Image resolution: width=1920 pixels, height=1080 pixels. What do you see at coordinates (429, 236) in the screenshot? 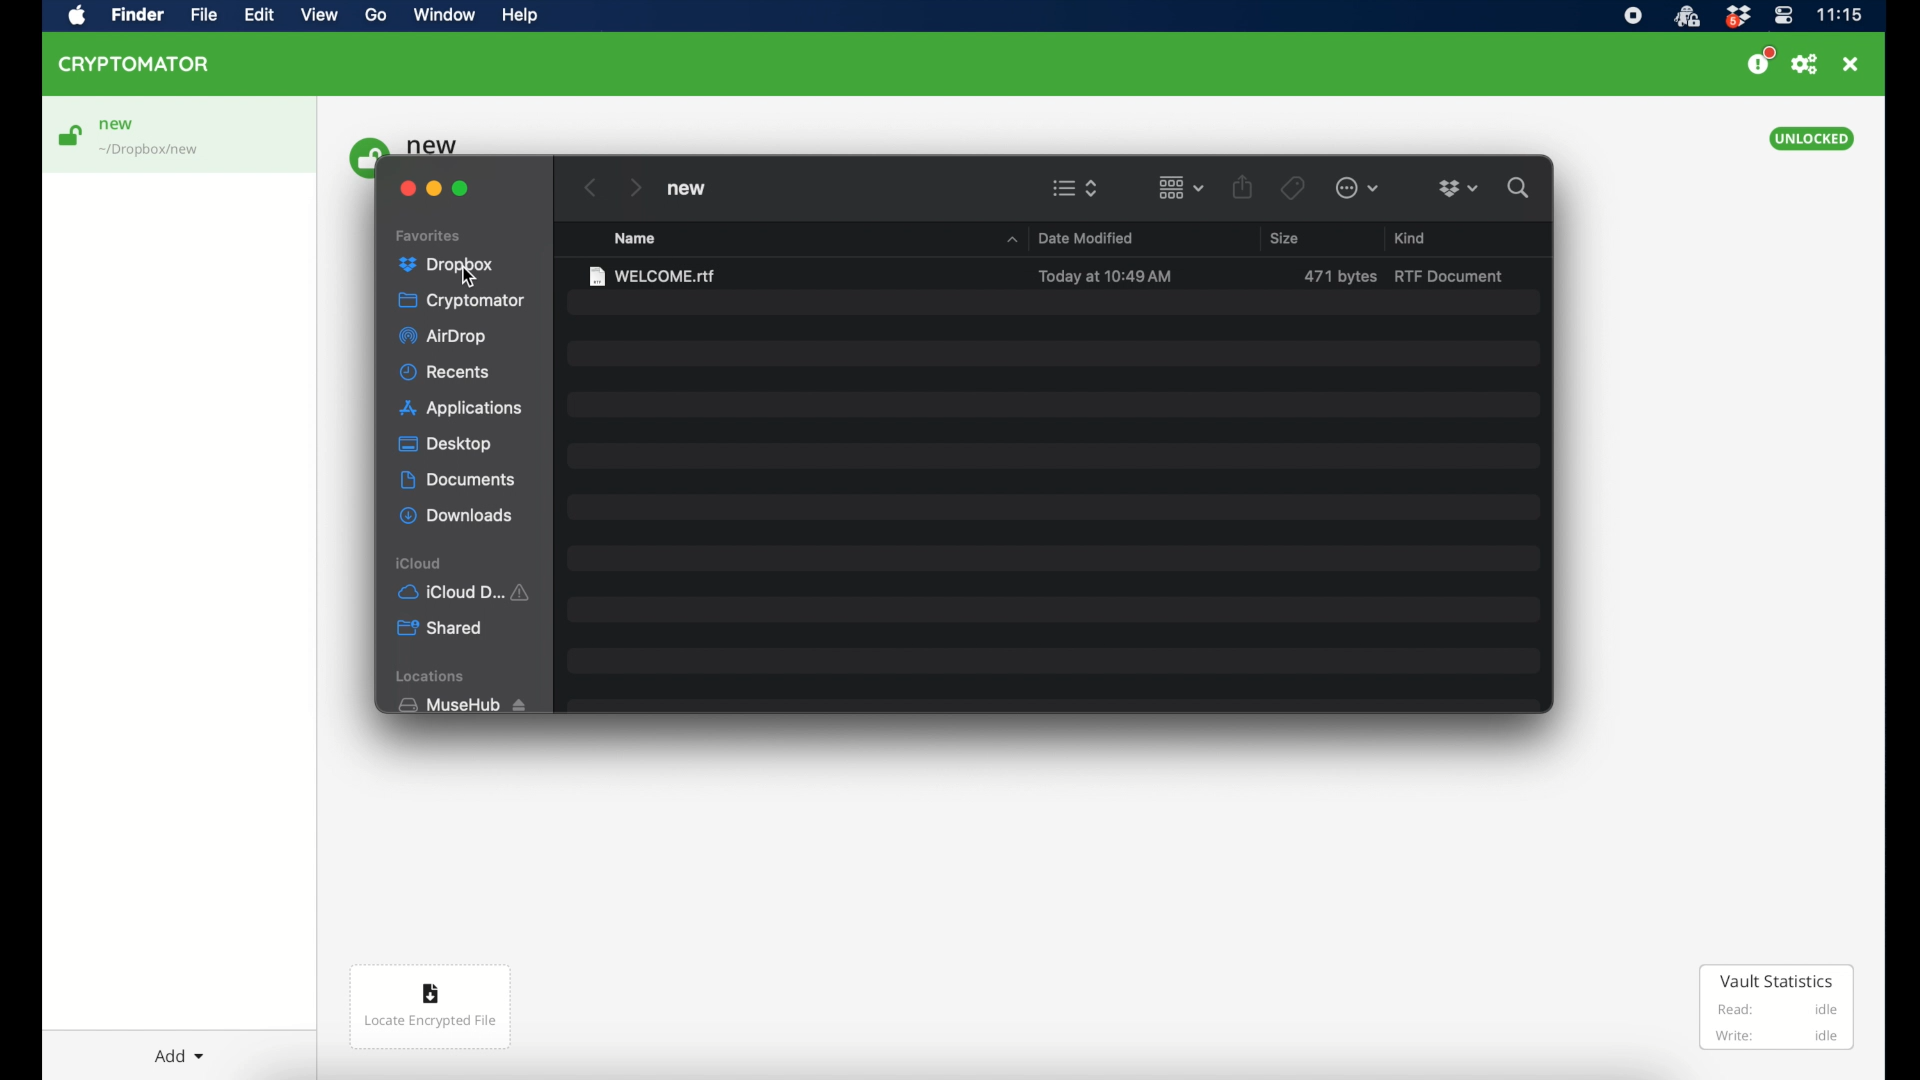
I see `favorites` at bounding box center [429, 236].